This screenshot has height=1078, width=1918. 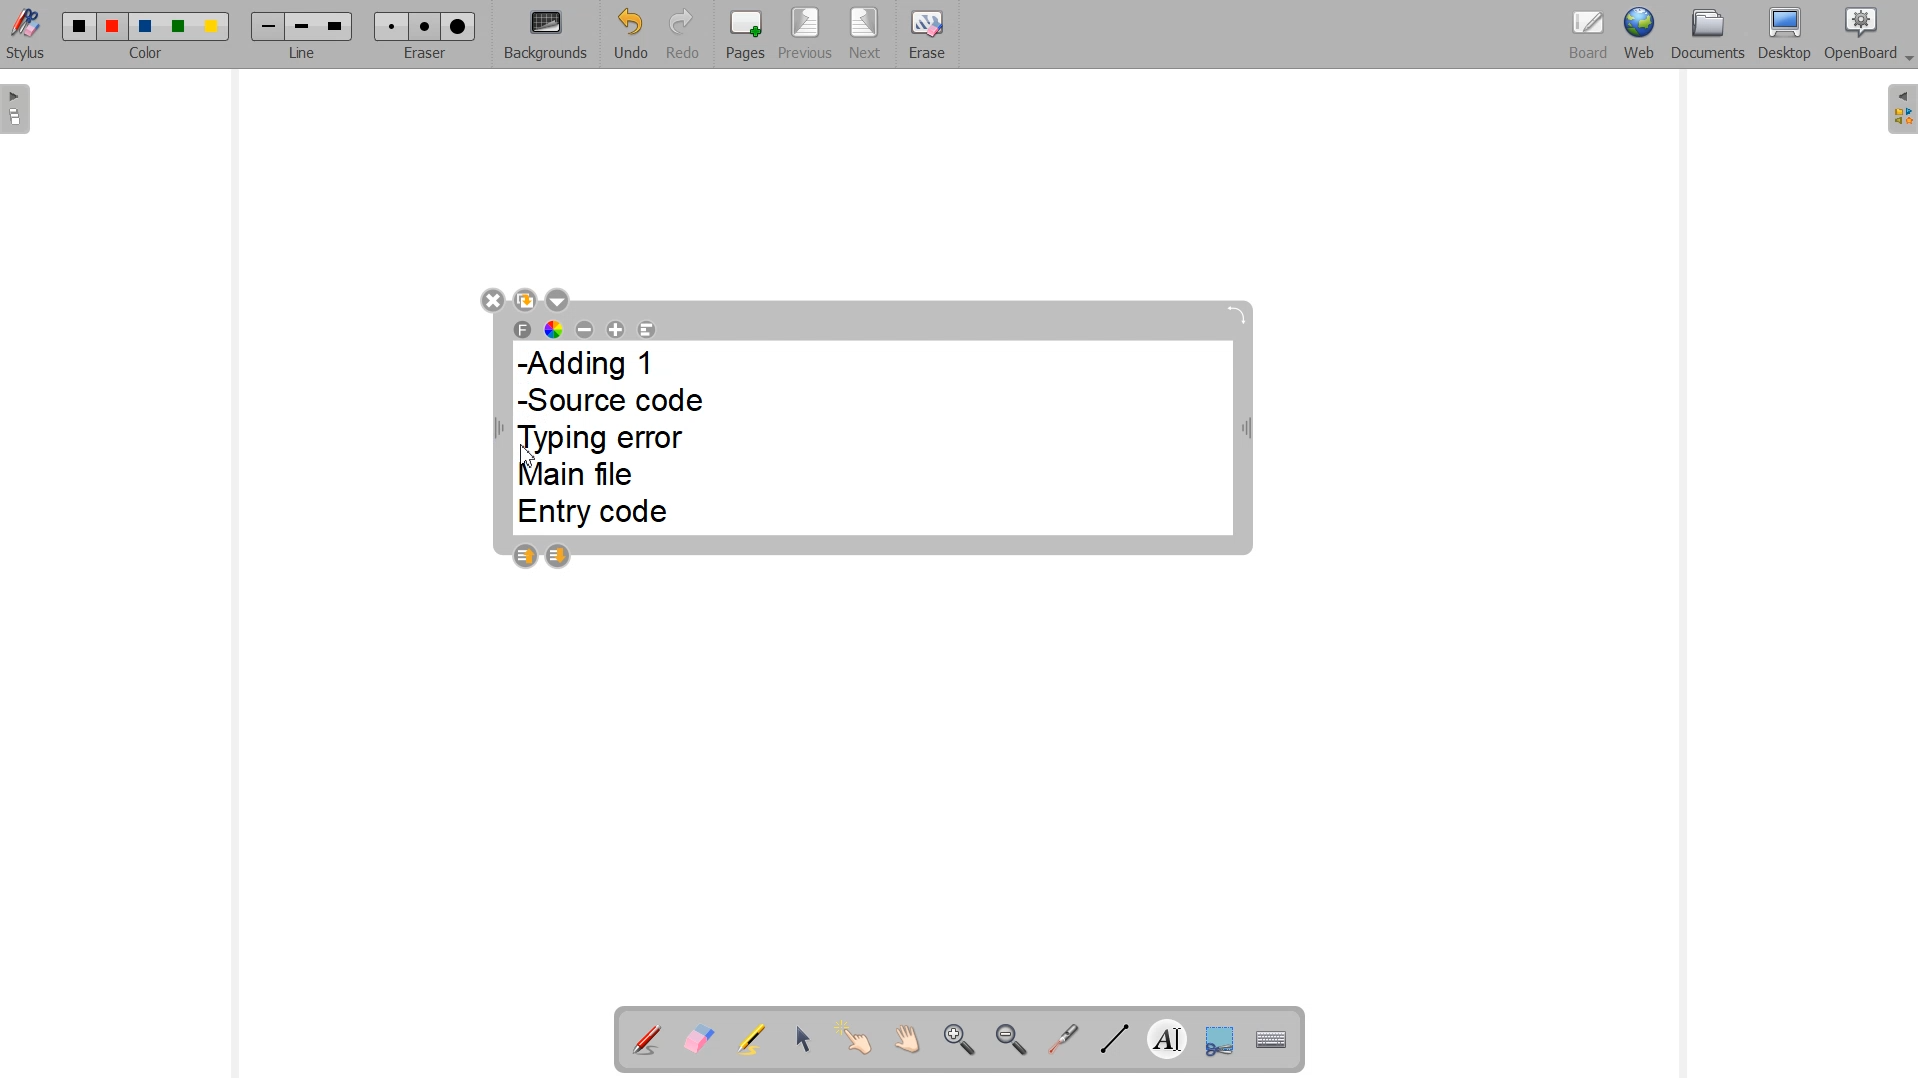 I want to click on Previous, so click(x=805, y=35).